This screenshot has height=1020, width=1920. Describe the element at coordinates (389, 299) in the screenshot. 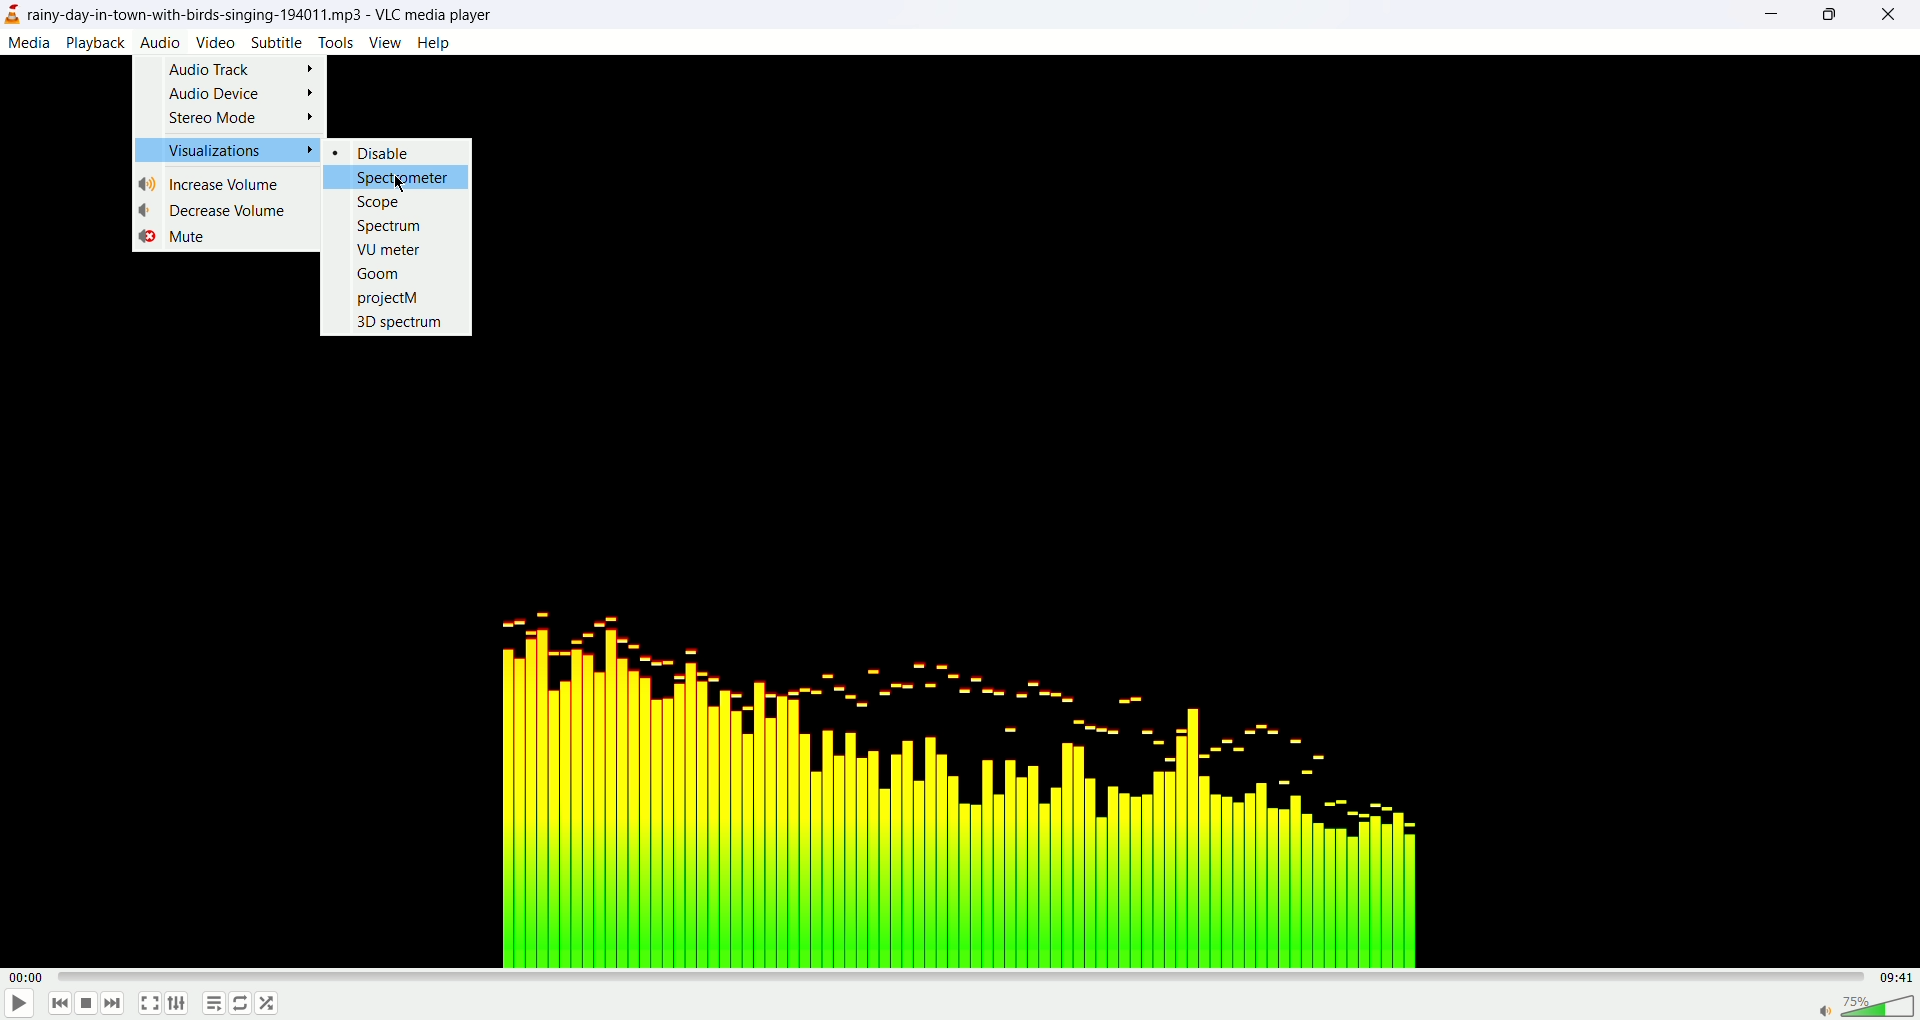

I see `projectM` at that location.